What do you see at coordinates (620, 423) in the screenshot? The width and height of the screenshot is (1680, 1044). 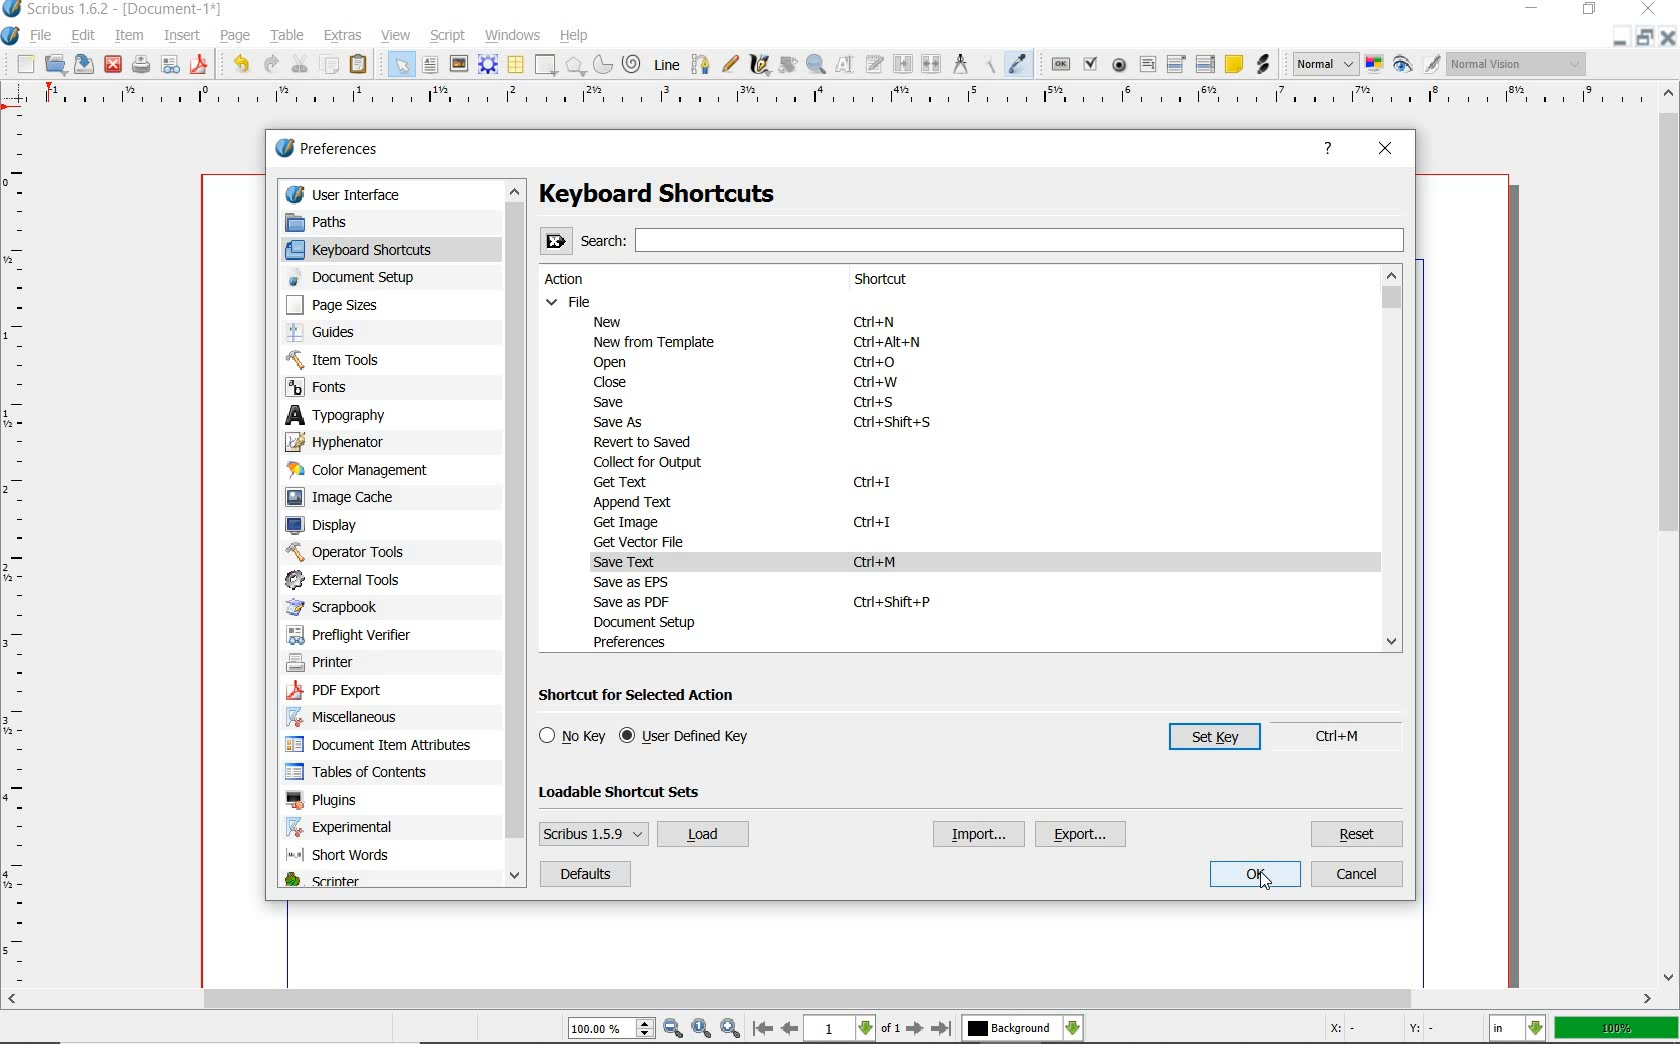 I see `save as` at bounding box center [620, 423].